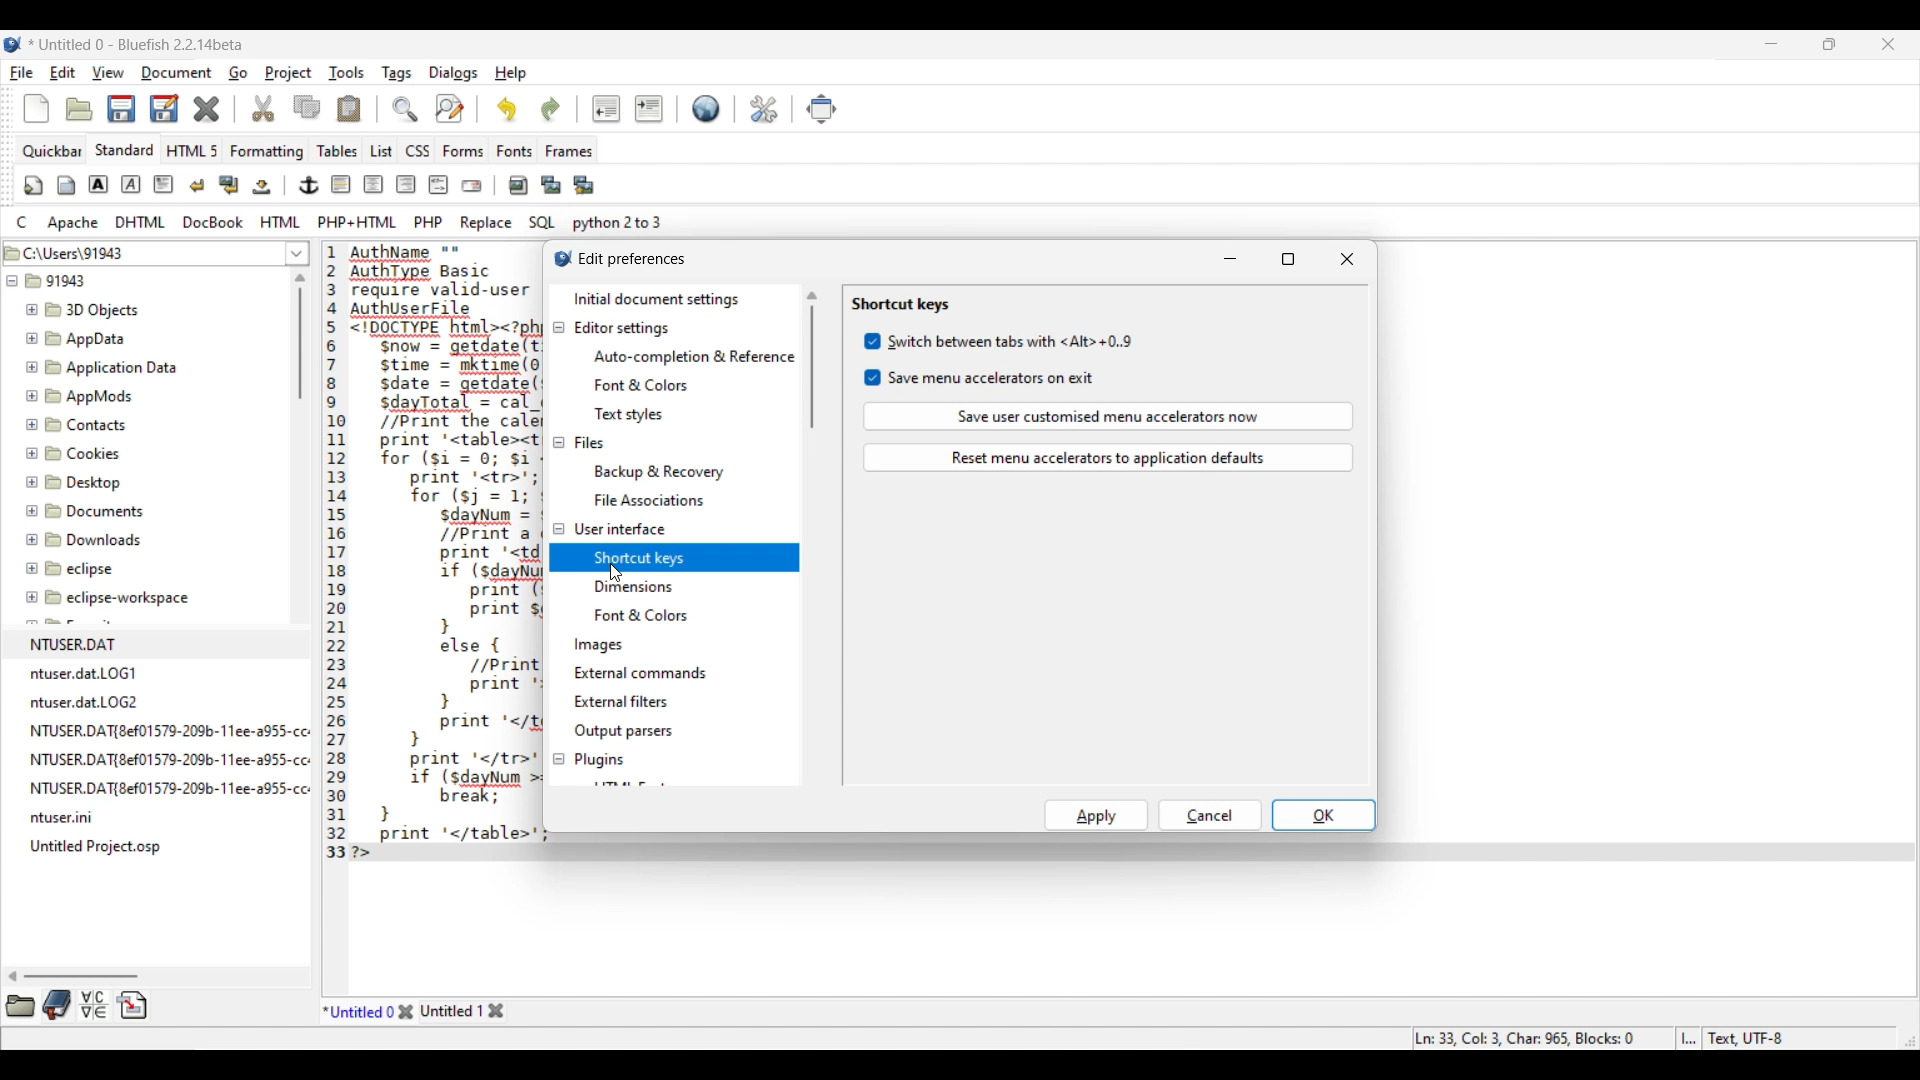 The image size is (1920, 1080). I want to click on Documents, so click(90, 511).